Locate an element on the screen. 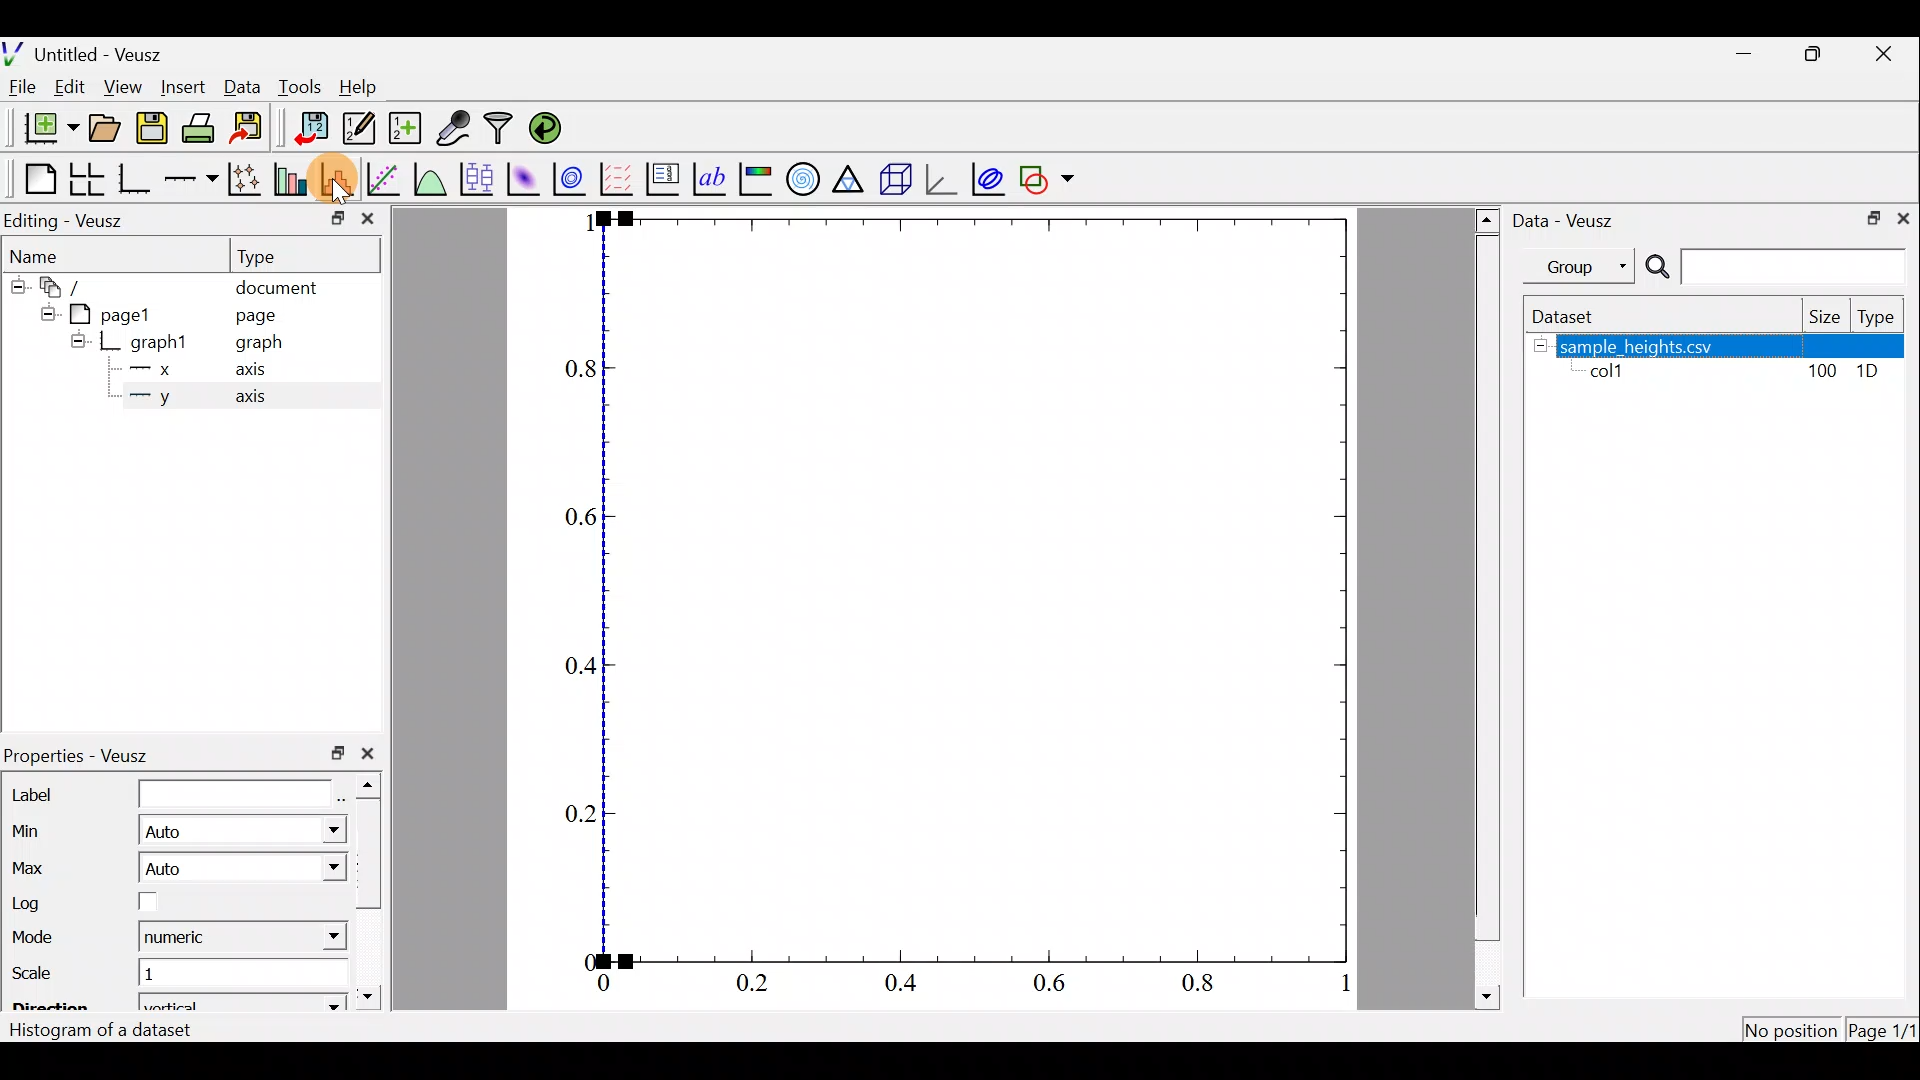  Max is located at coordinates (34, 864).